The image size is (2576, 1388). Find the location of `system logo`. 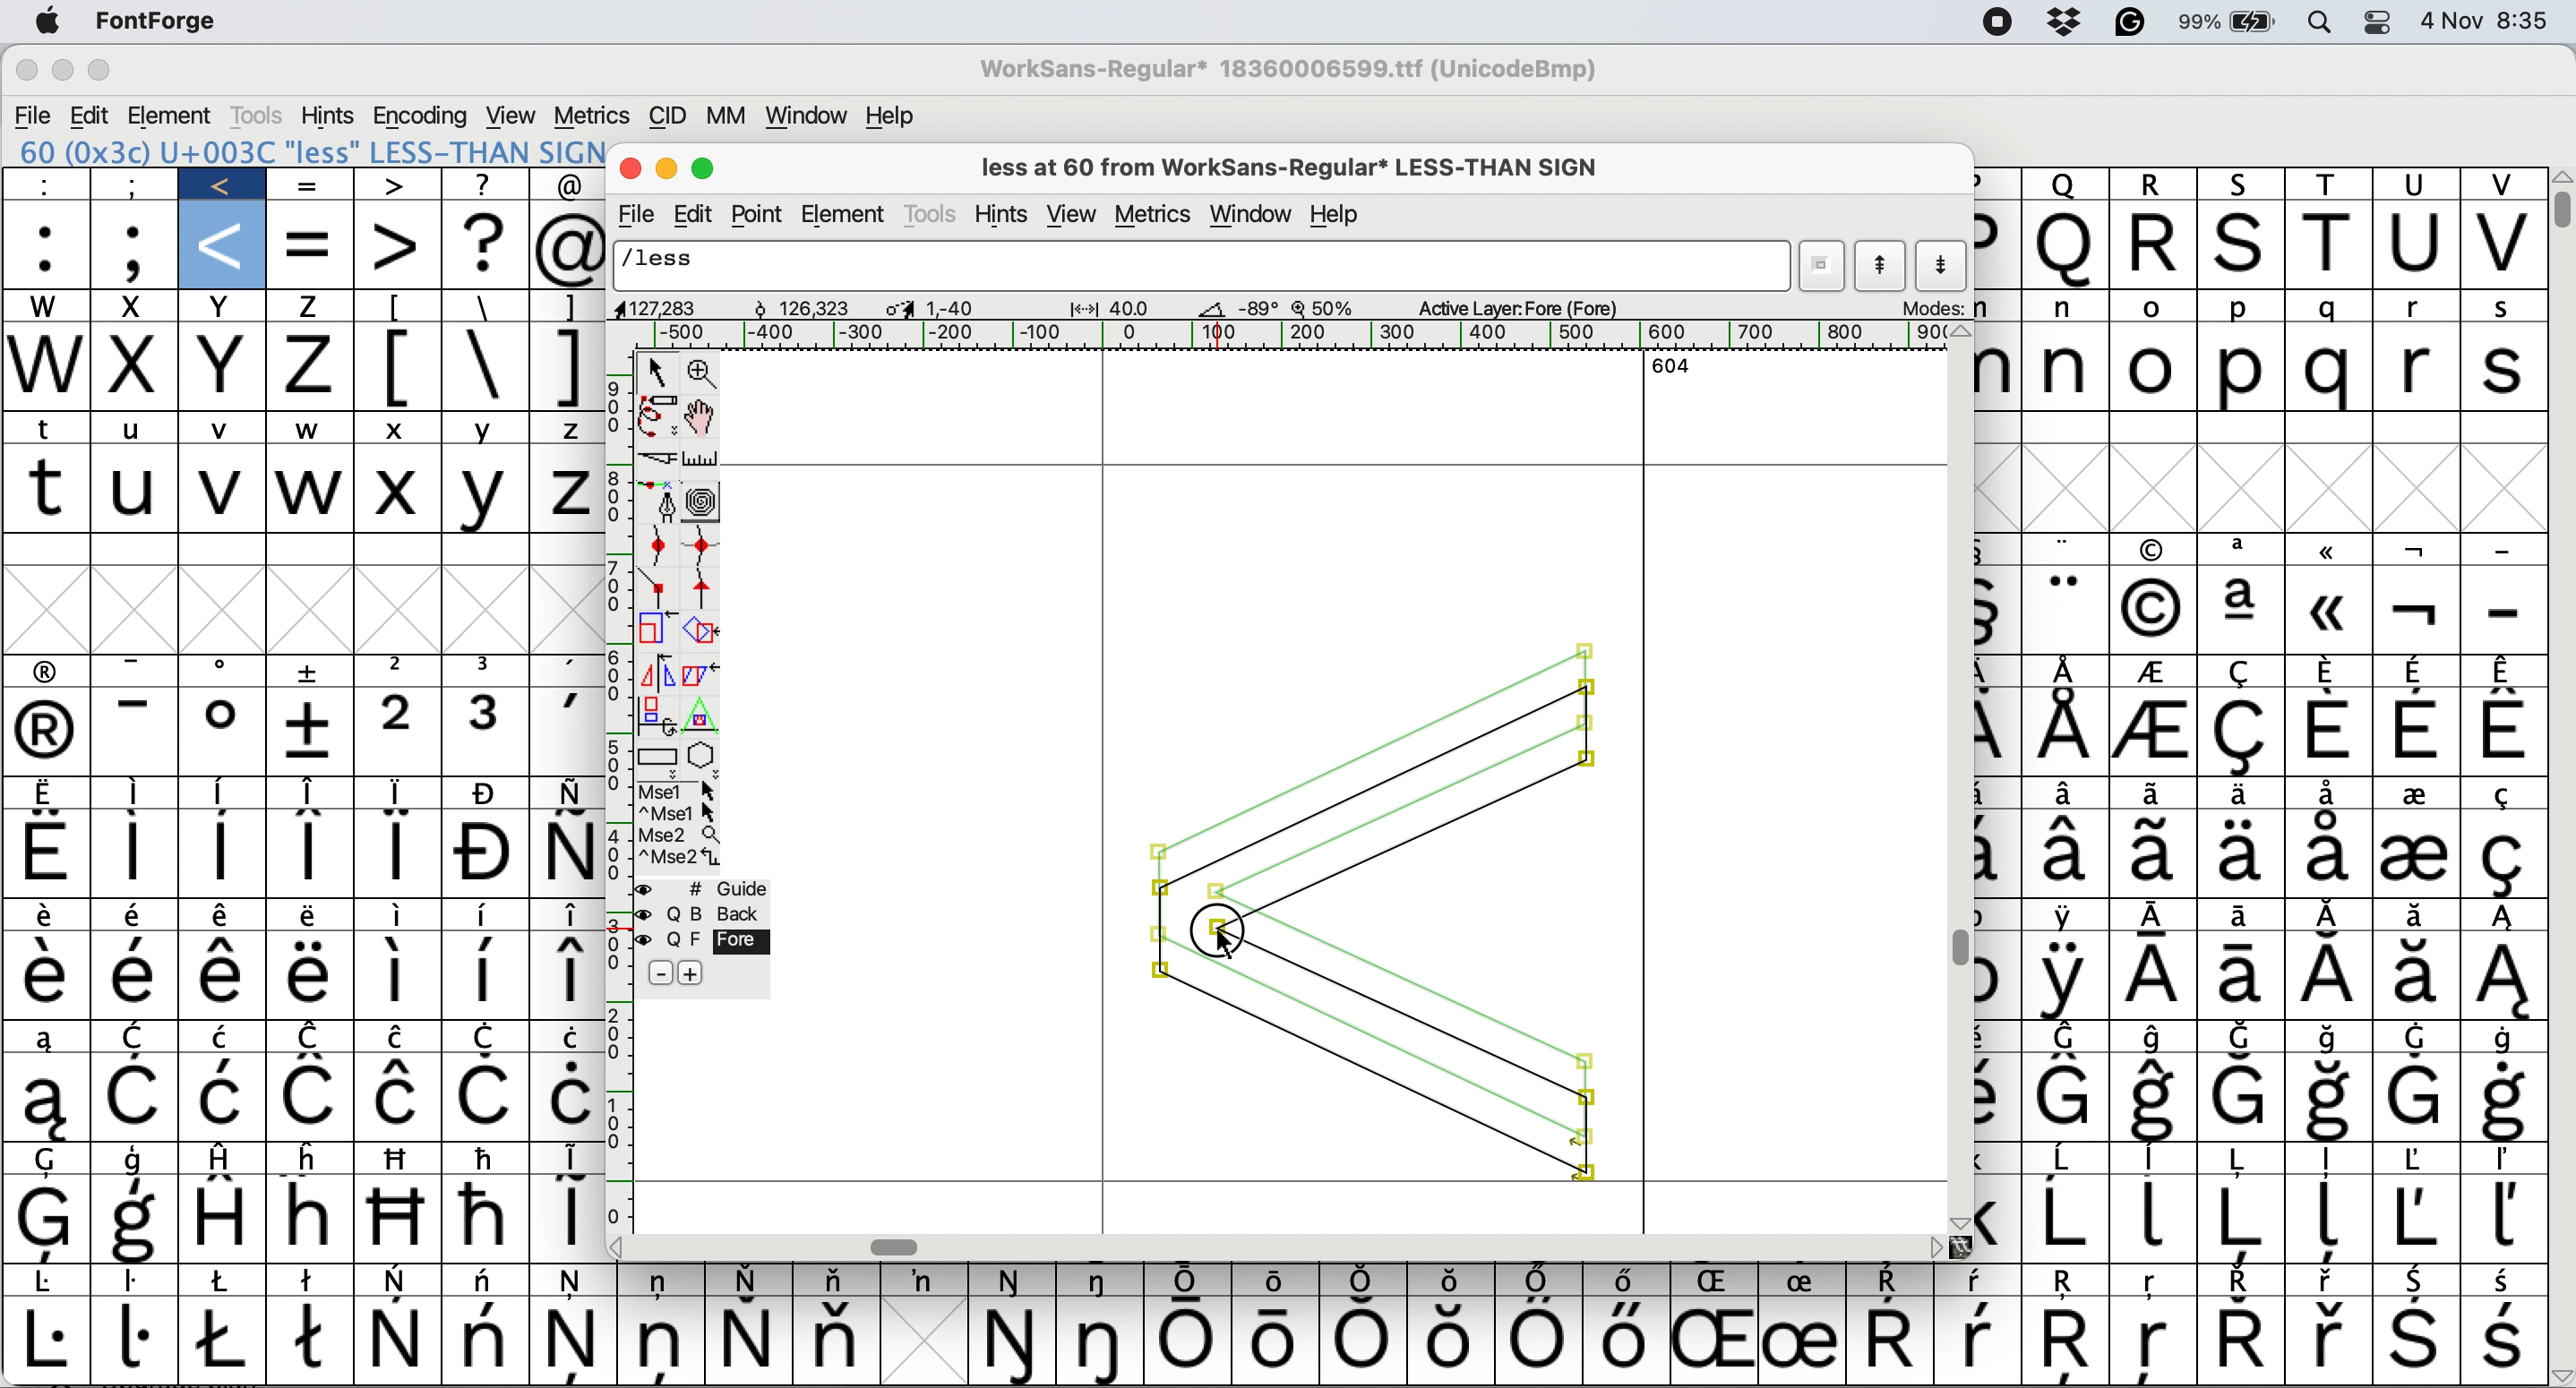

system logo is located at coordinates (50, 21).